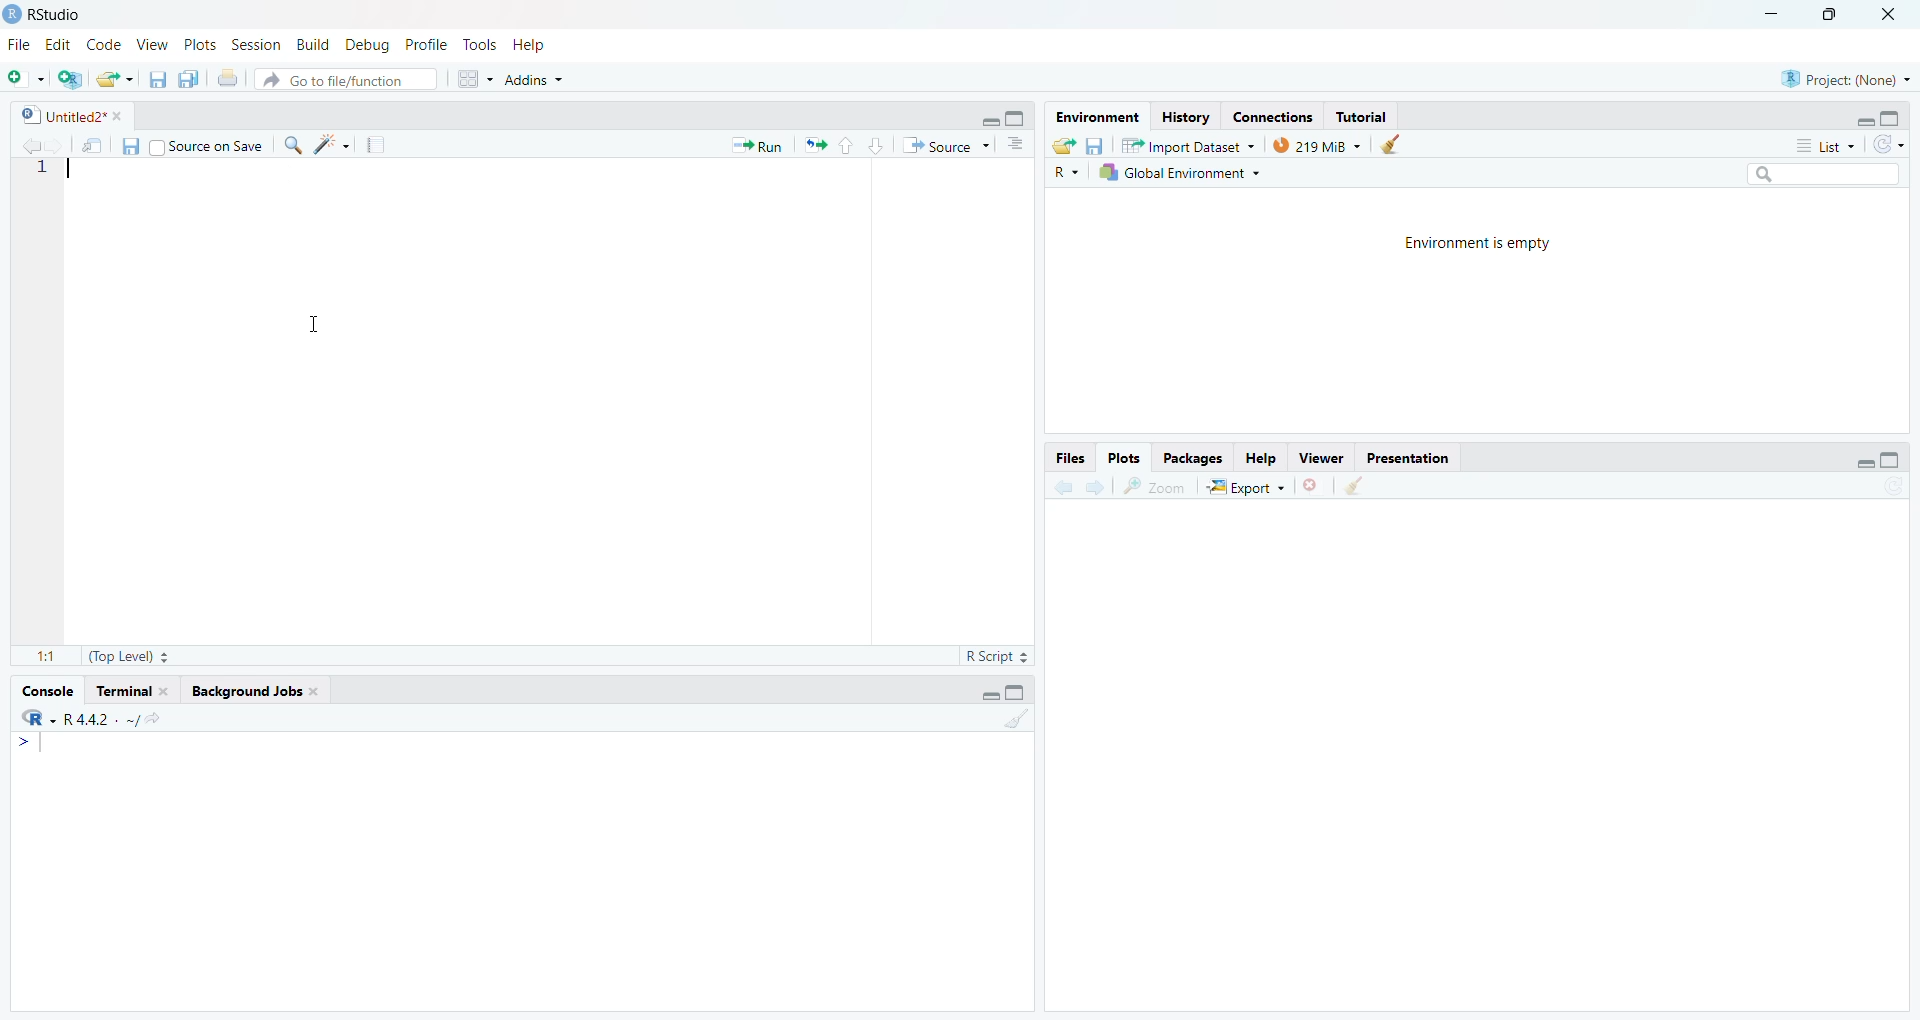 The image size is (1920, 1020). What do you see at coordinates (1826, 145) in the screenshot?
I see `List` at bounding box center [1826, 145].